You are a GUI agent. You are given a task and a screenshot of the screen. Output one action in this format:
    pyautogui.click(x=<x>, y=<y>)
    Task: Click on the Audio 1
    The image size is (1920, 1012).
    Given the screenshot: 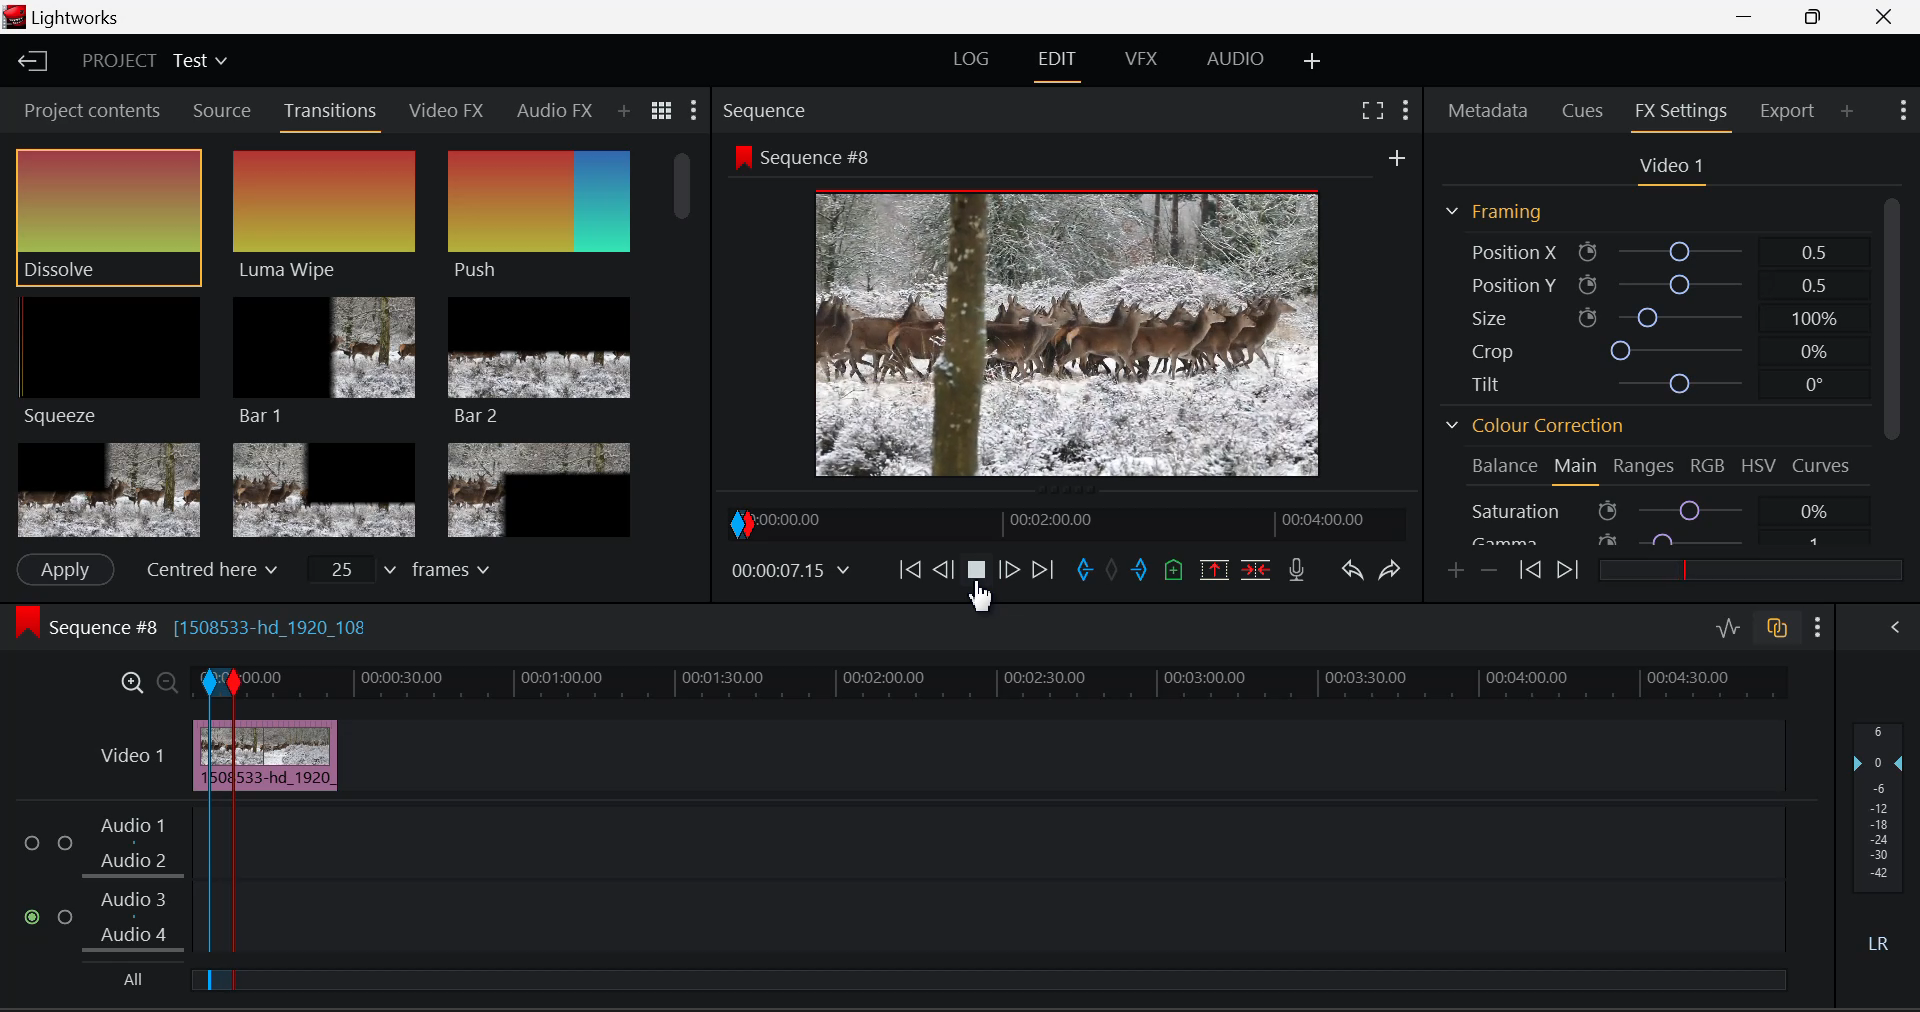 What is the action you would take?
    pyautogui.click(x=134, y=826)
    